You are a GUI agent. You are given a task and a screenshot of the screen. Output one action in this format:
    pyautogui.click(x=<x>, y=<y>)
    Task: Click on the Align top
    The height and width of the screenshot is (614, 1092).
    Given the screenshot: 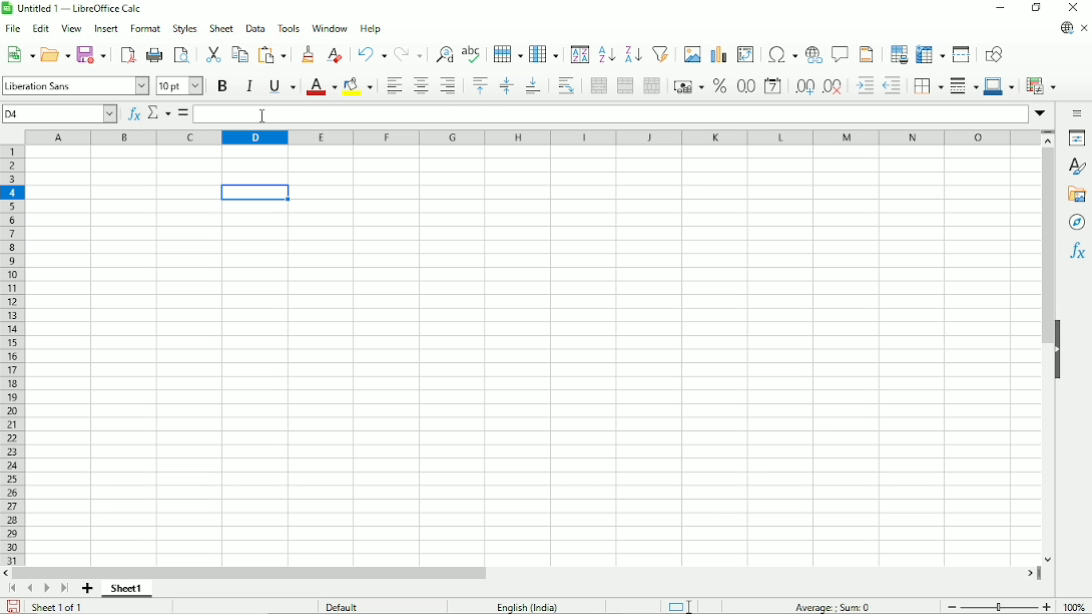 What is the action you would take?
    pyautogui.click(x=481, y=86)
    